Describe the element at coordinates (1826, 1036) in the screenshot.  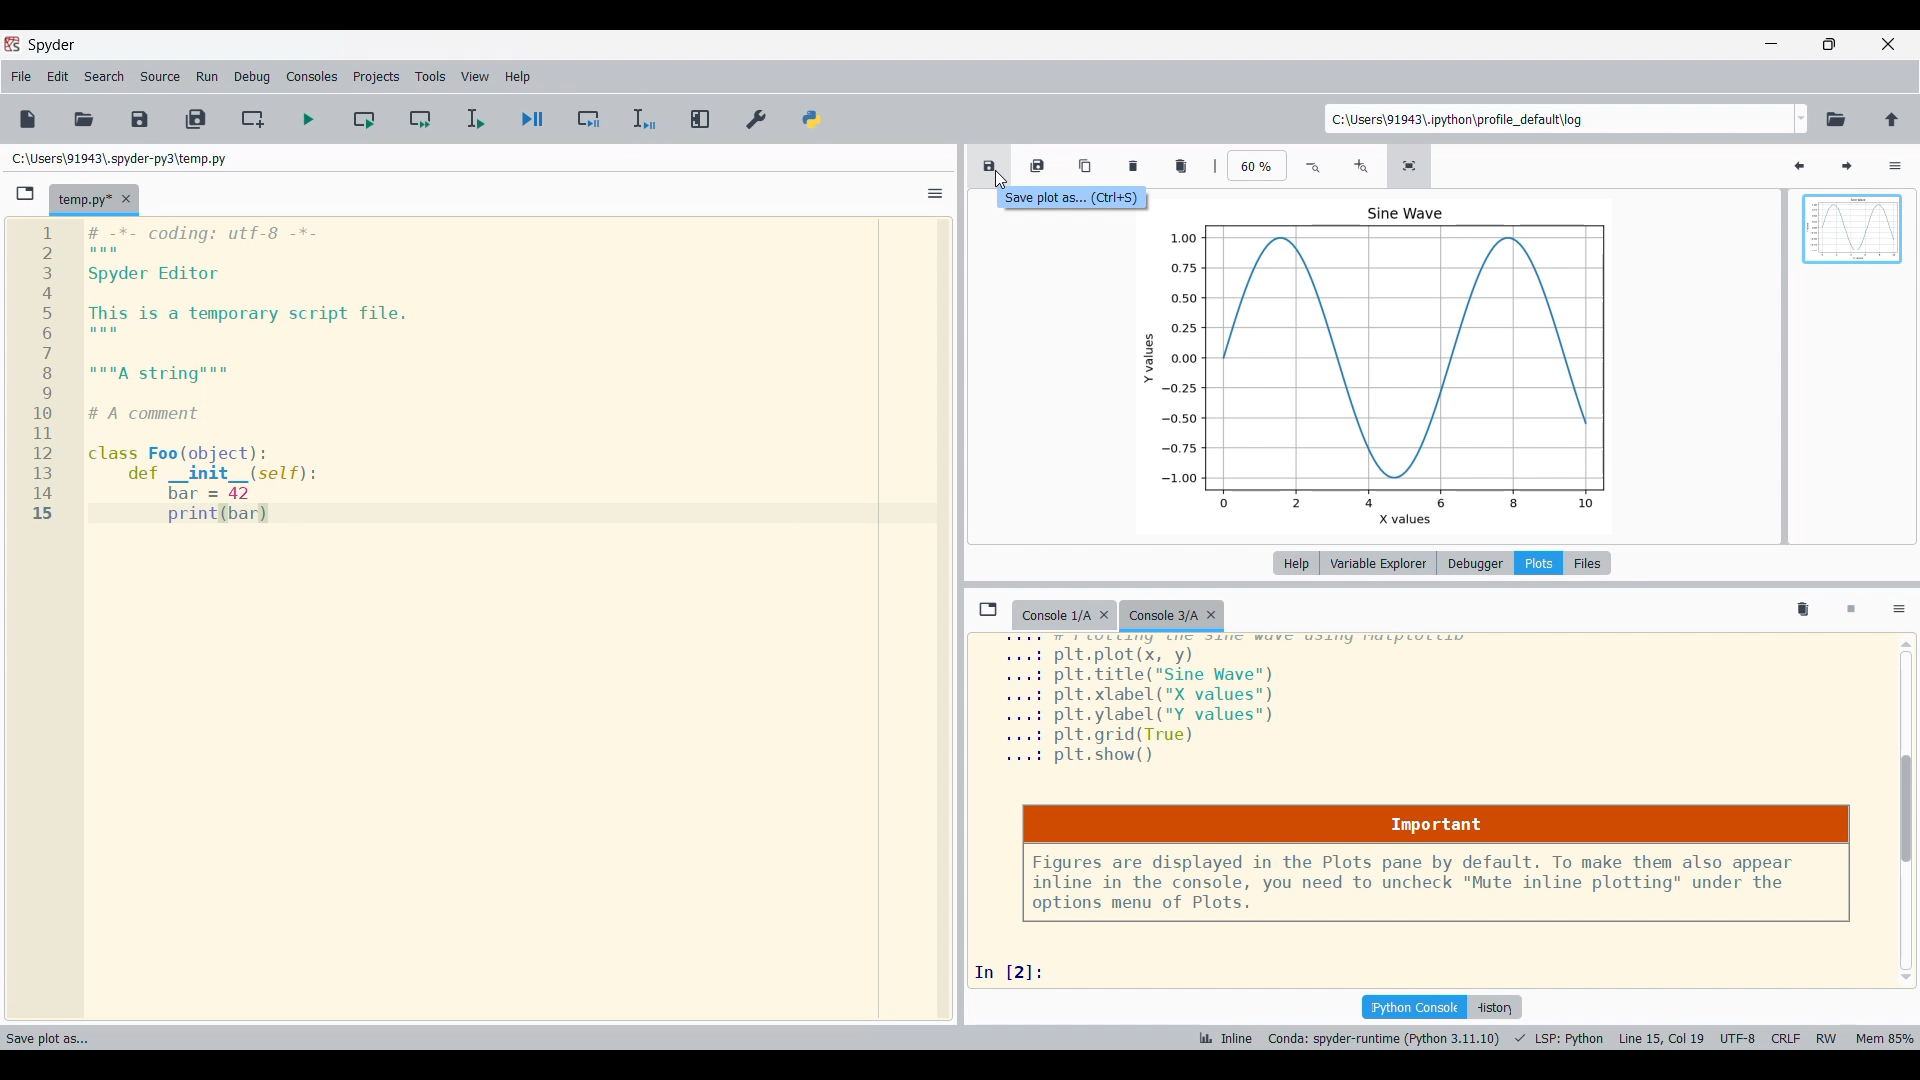
I see `RW` at that location.